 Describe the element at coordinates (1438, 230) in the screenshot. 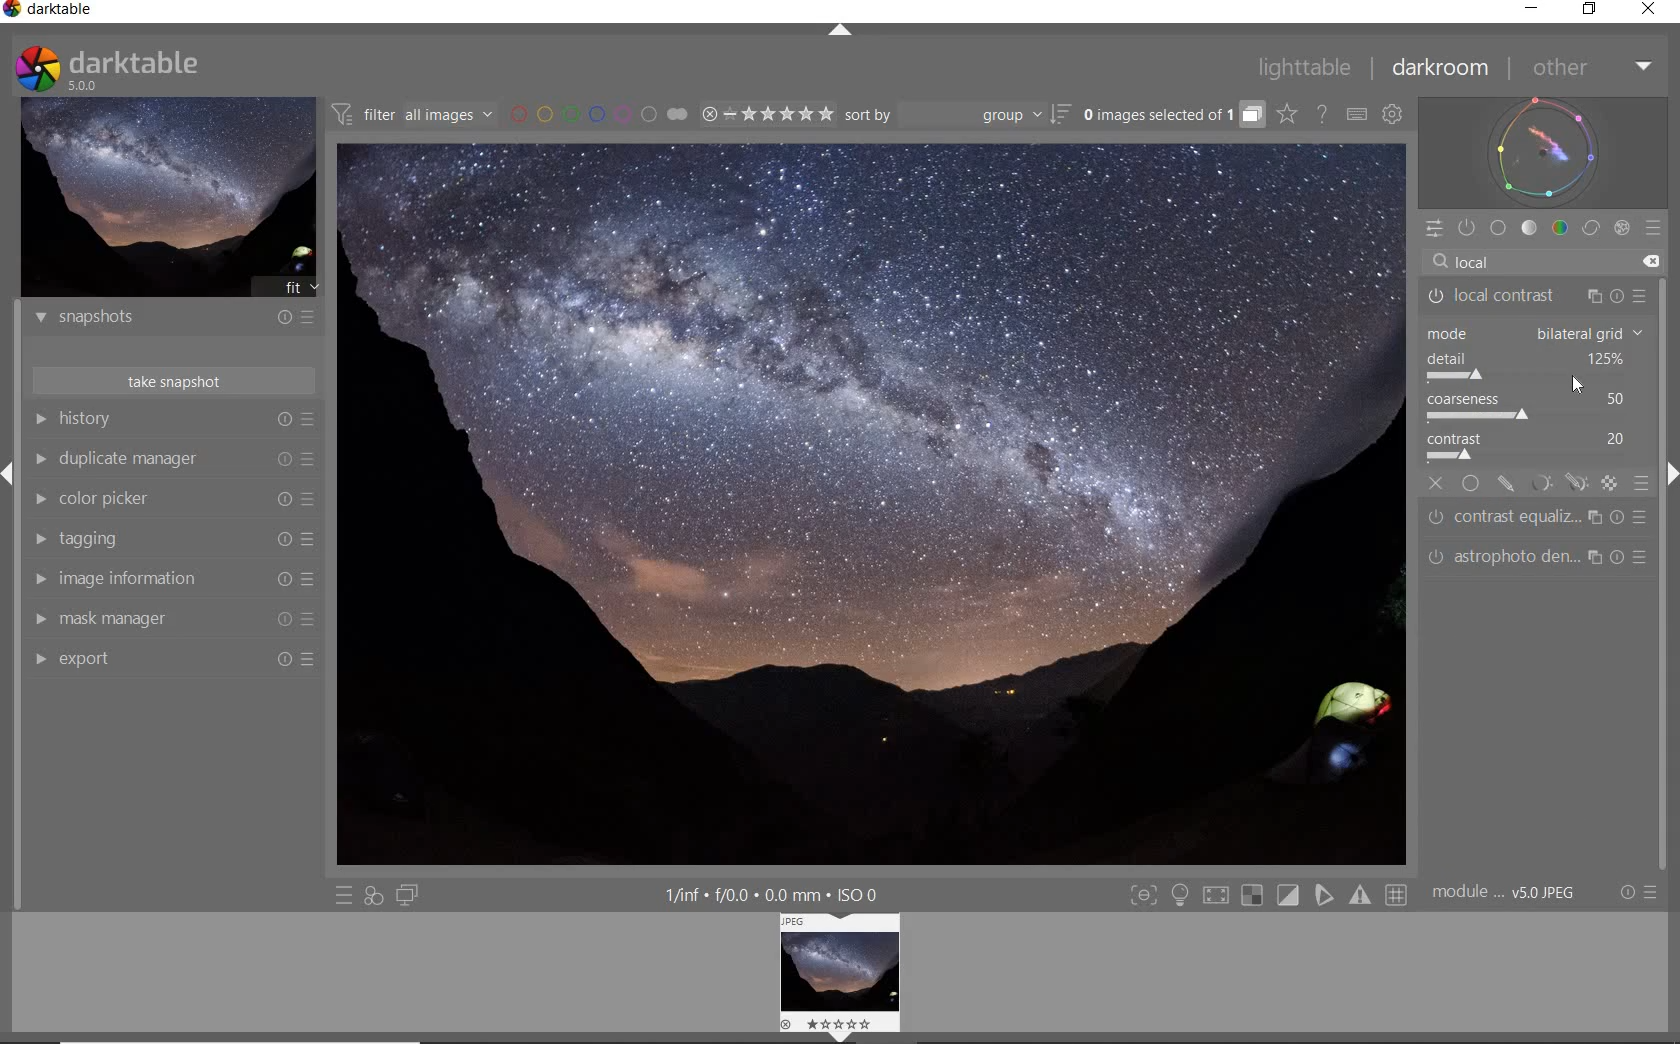

I see `QUICK ACCESS PANEL` at that location.